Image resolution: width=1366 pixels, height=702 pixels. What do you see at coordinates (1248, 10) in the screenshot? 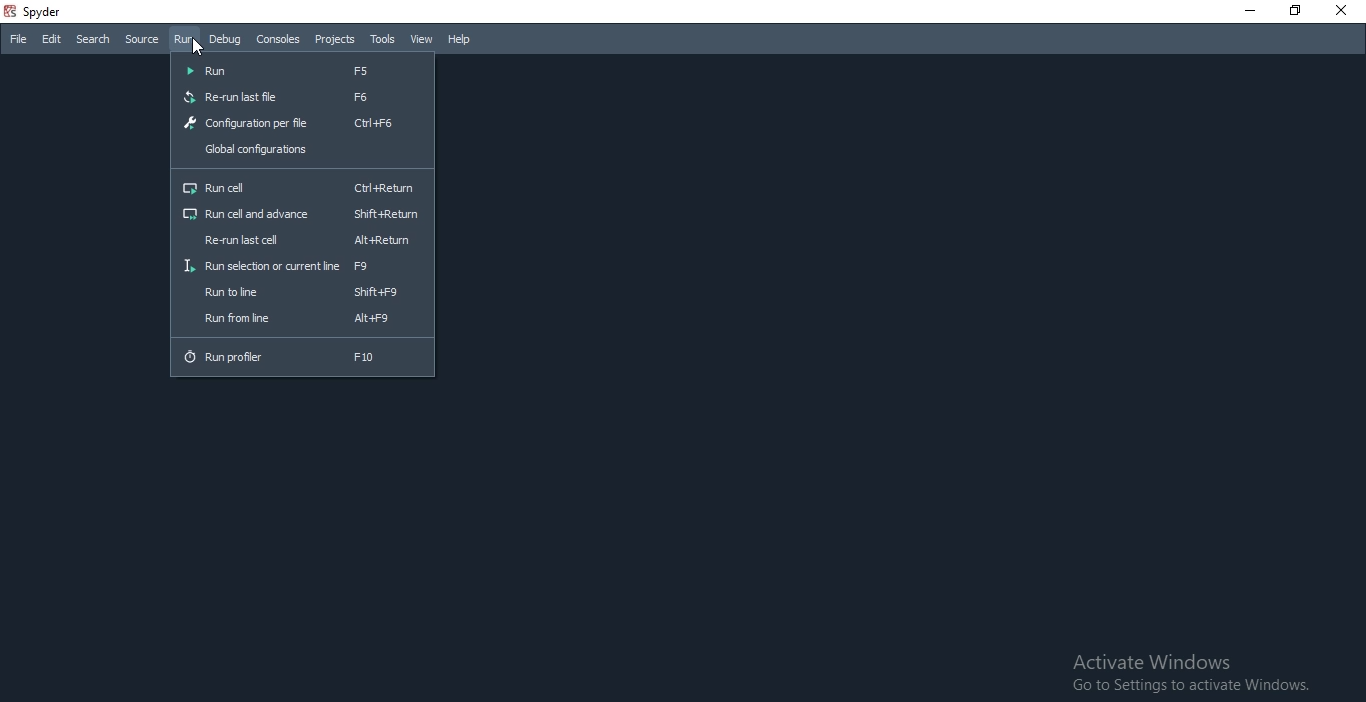
I see `Close` at bounding box center [1248, 10].